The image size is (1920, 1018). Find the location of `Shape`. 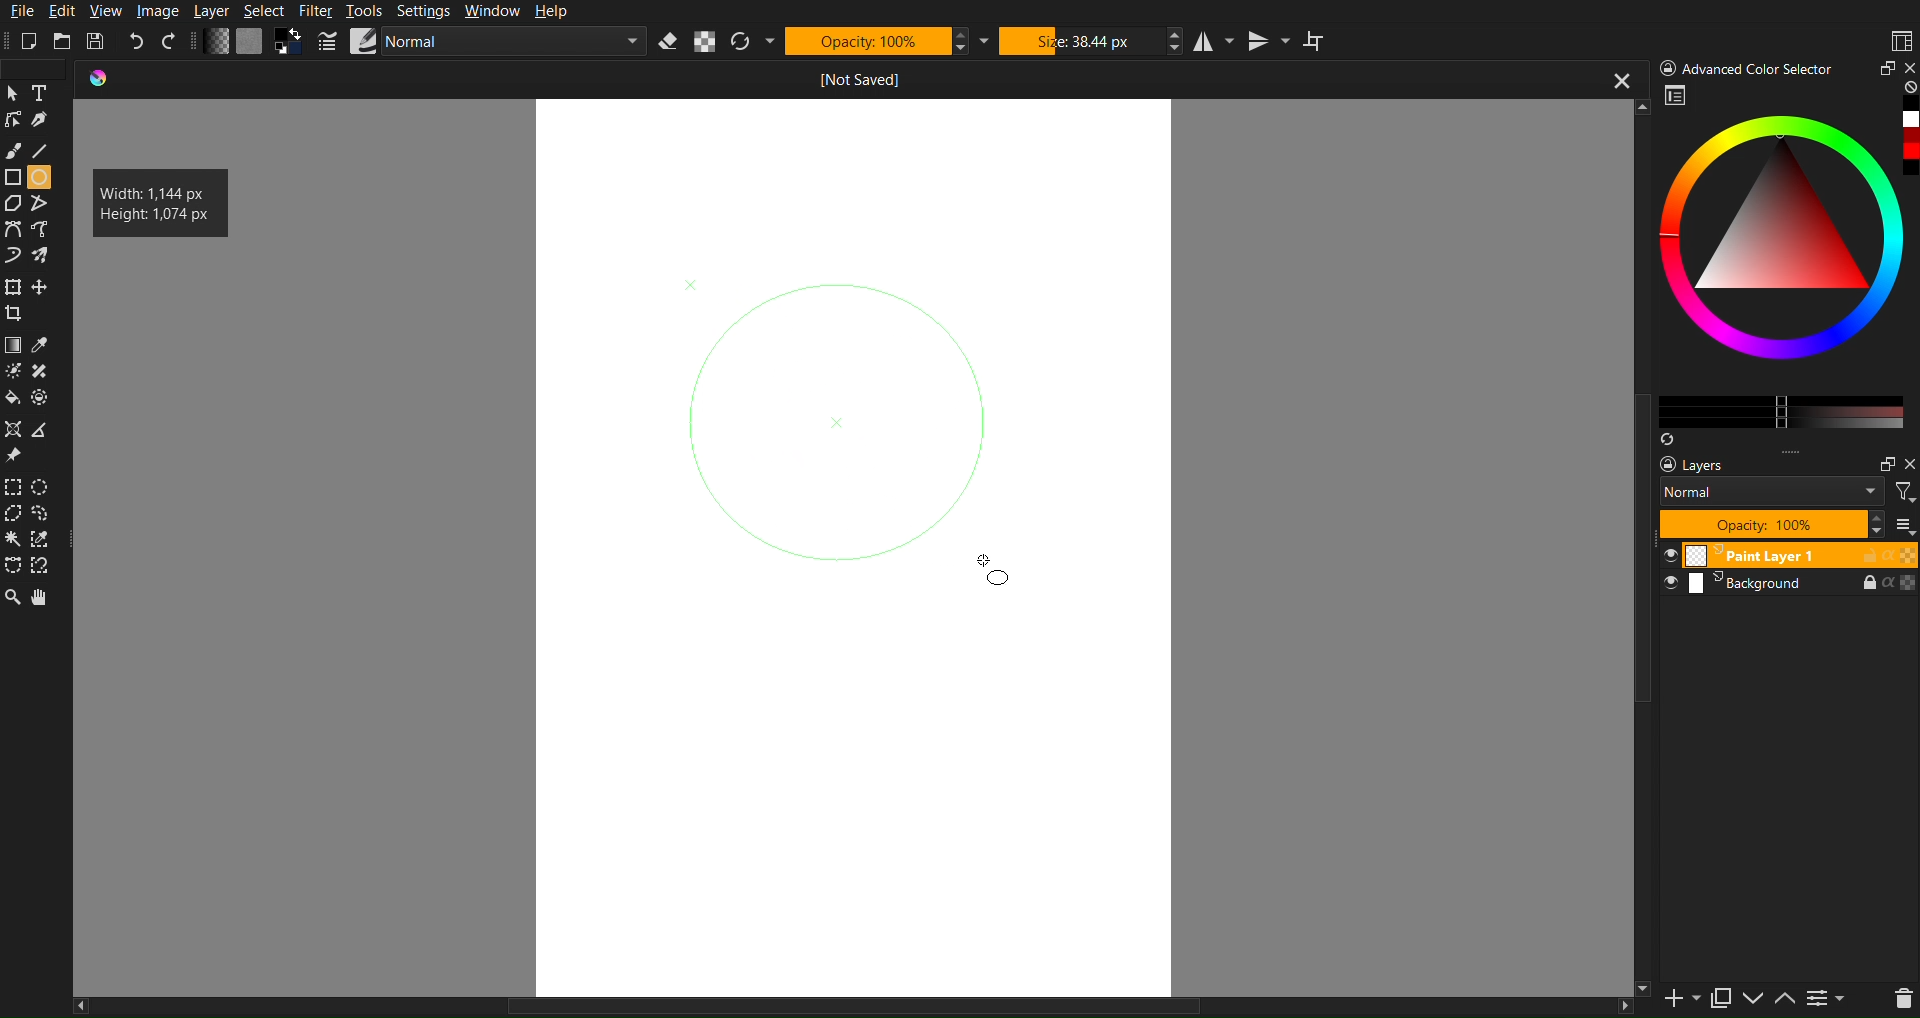

Shape is located at coordinates (12, 429).